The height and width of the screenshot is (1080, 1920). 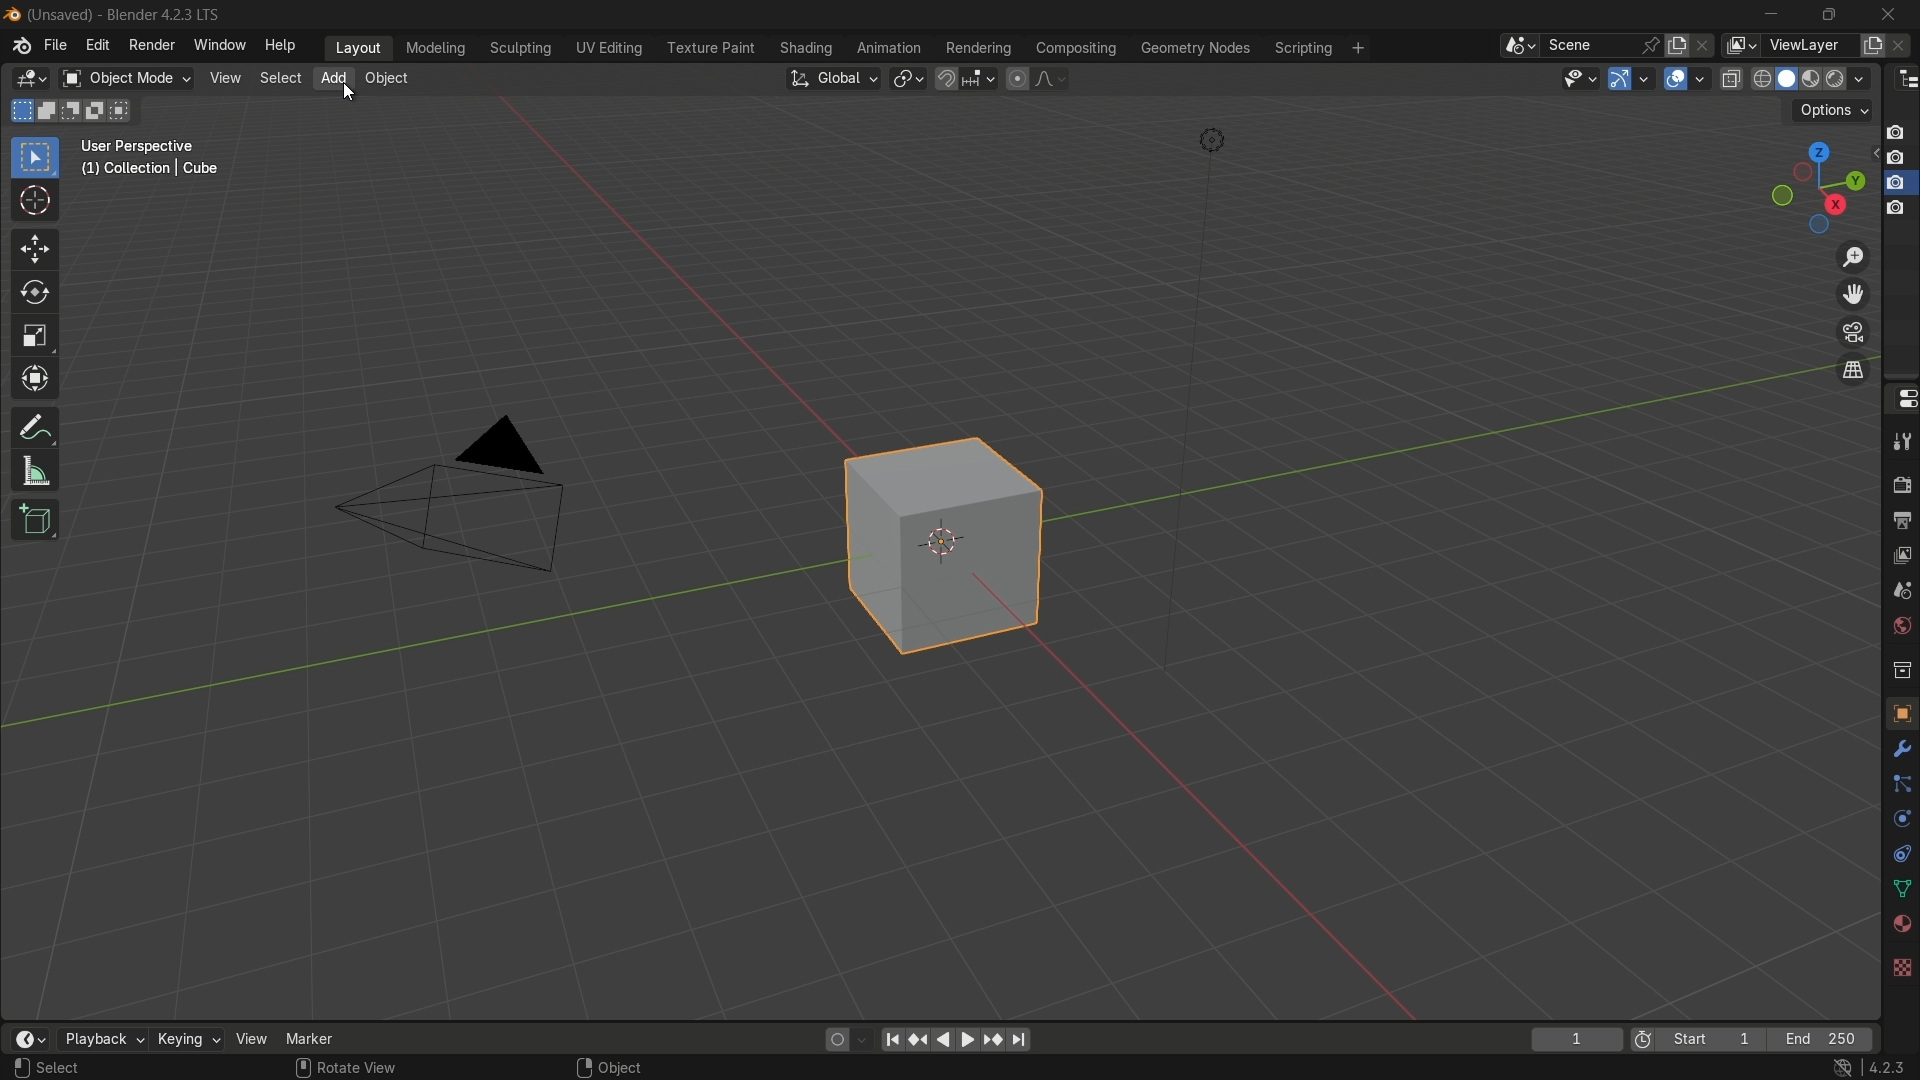 What do you see at coordinates (1588, 45) in the screenshot?
I see `scene` at bounding box center [1588, 45].